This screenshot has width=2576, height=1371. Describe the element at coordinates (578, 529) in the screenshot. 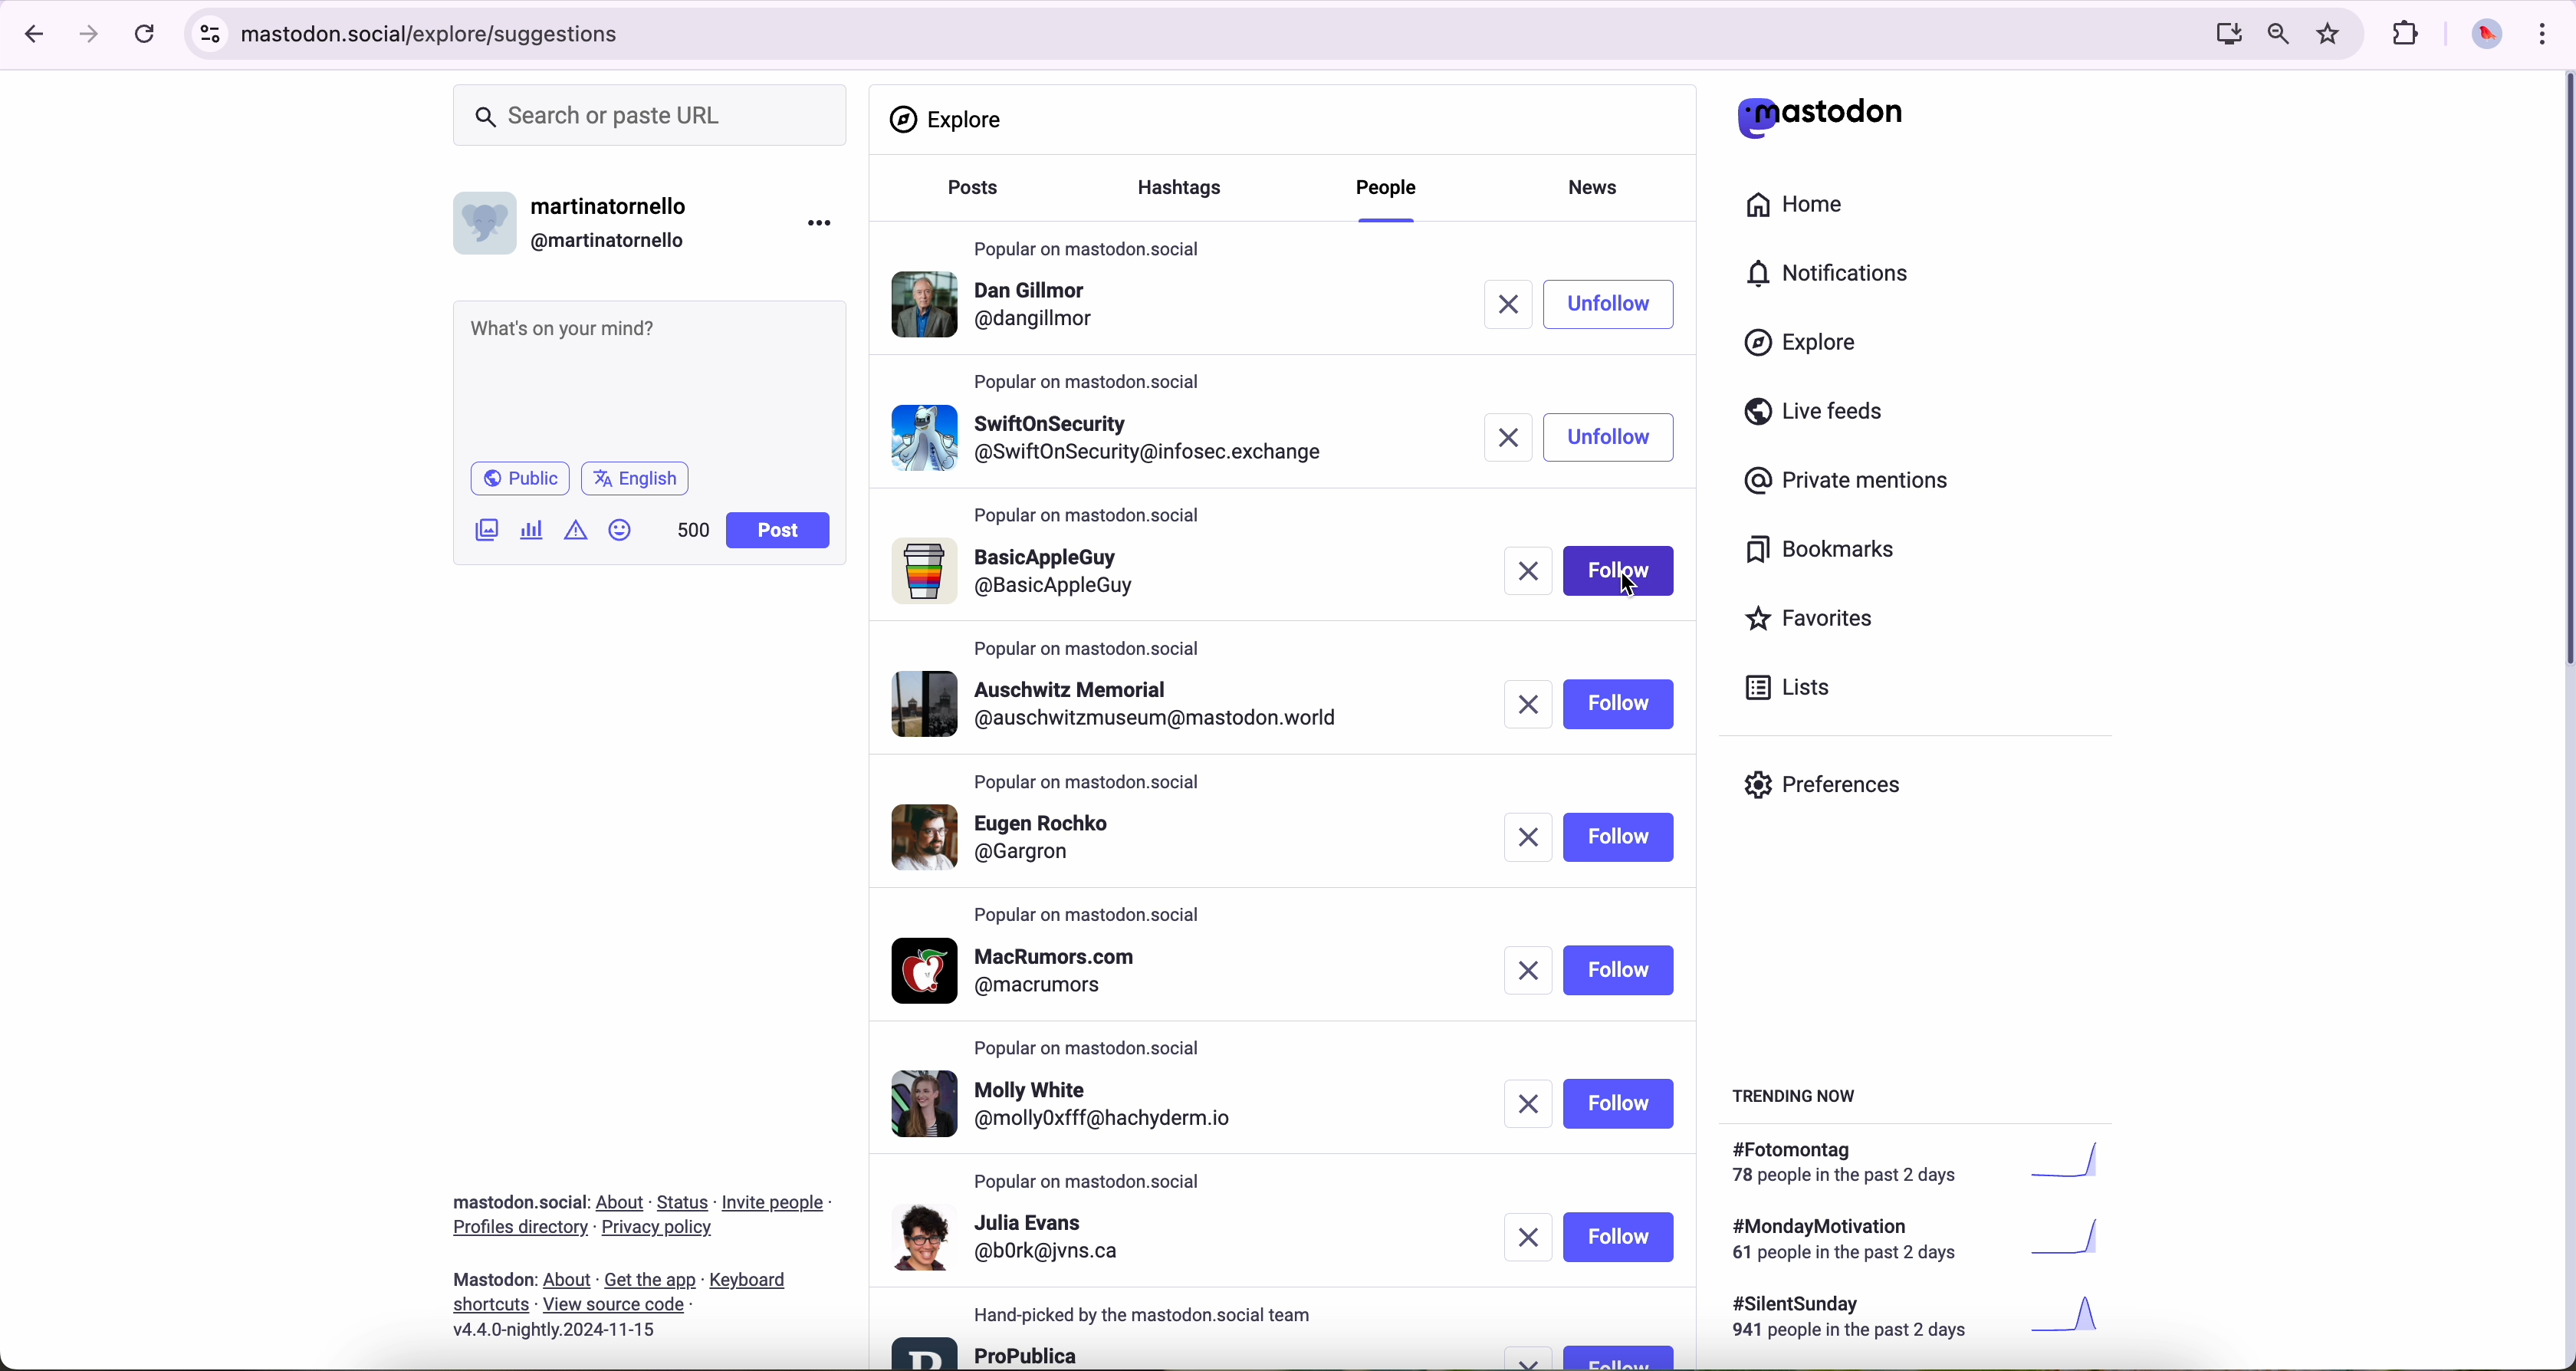

I see `icon` at that location.